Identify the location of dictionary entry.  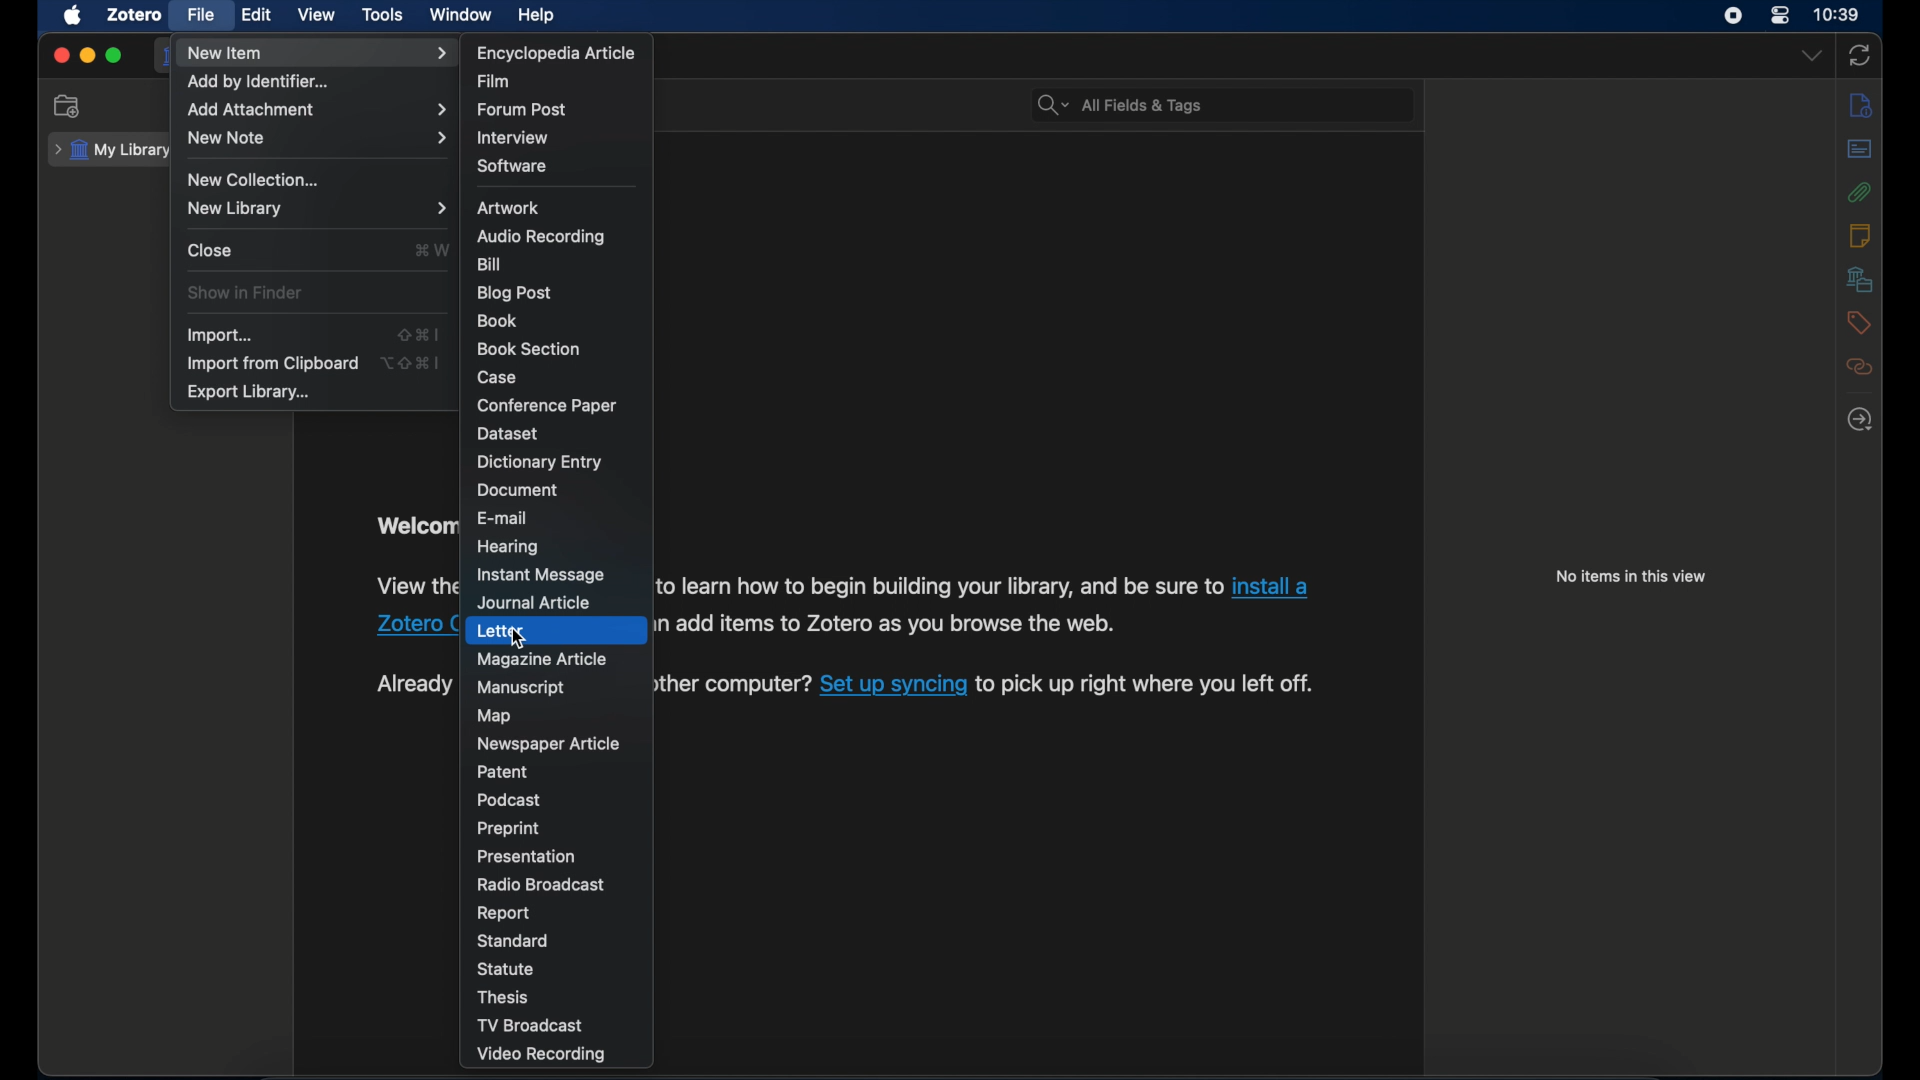
(540, 462).